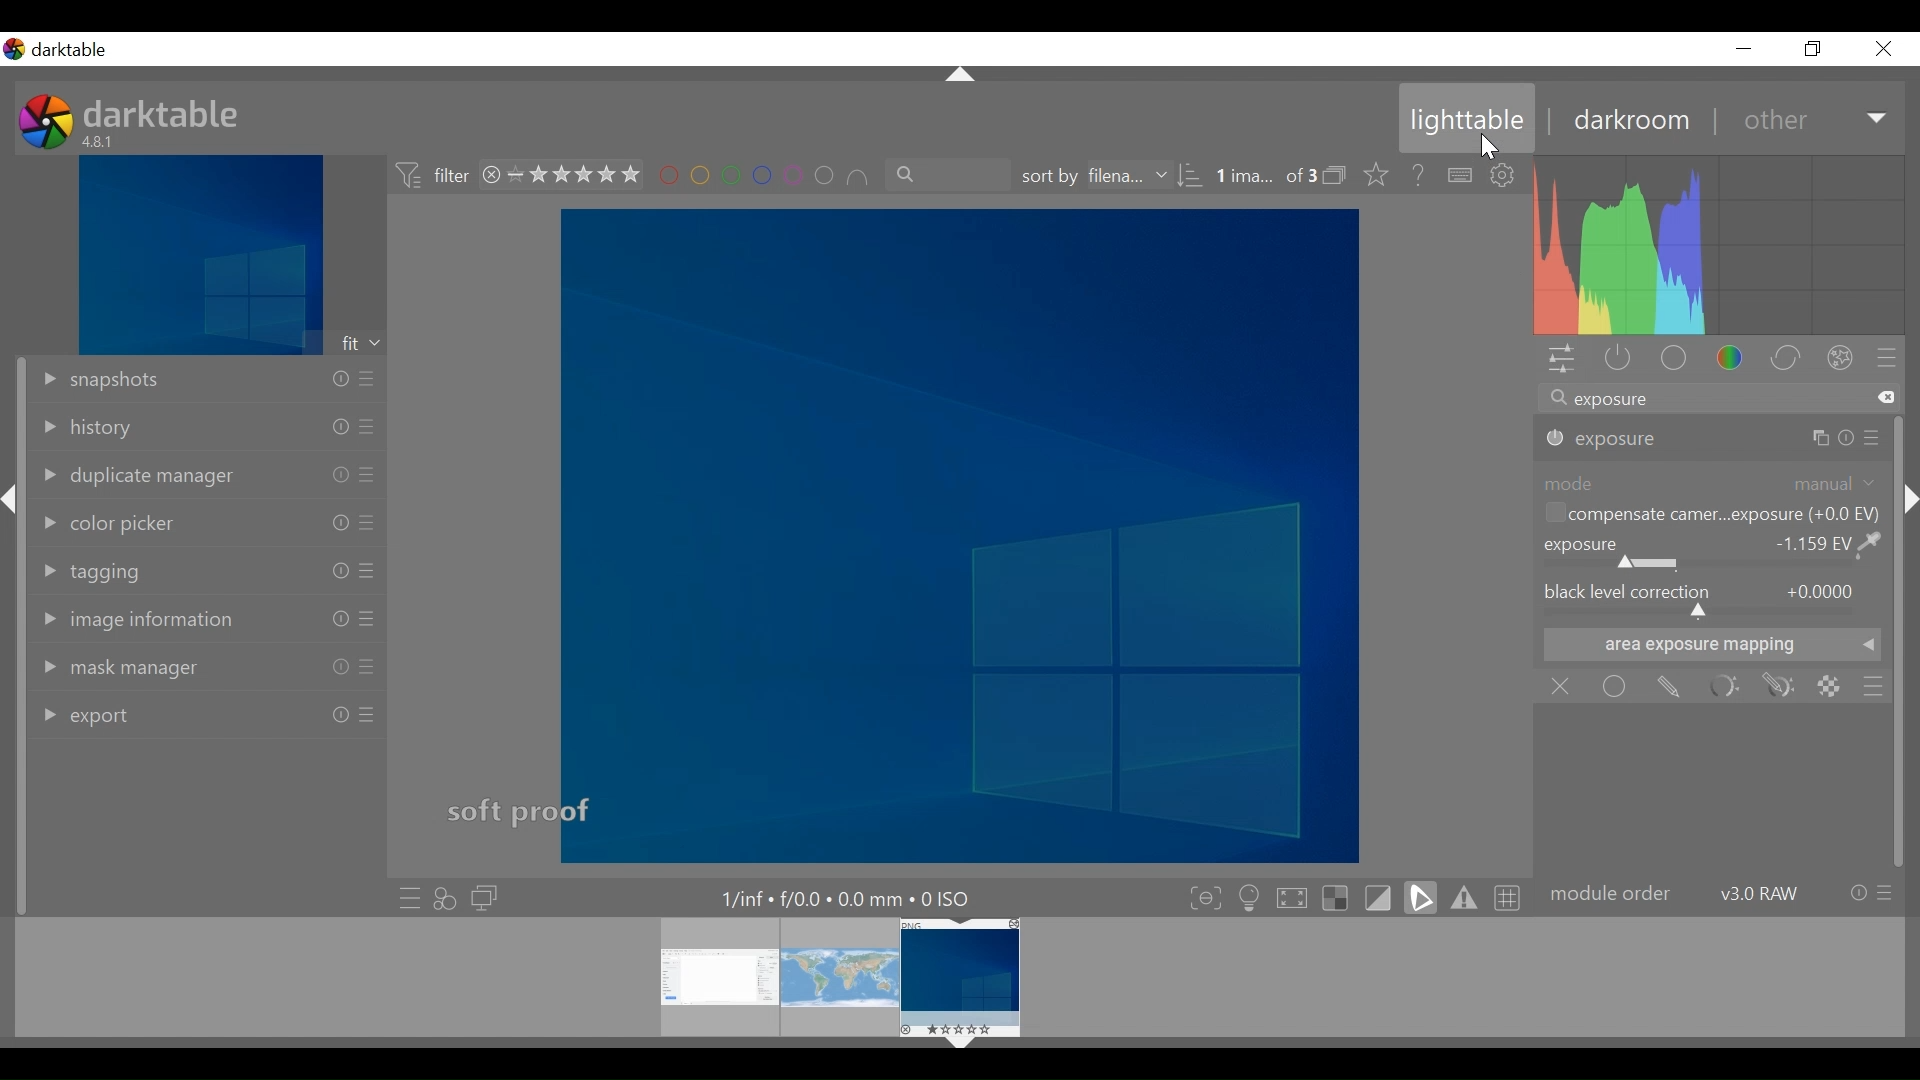  Describe the element at coordinates (485, 898) in the screenshot. I see `display a second darkroom image window` at that location.